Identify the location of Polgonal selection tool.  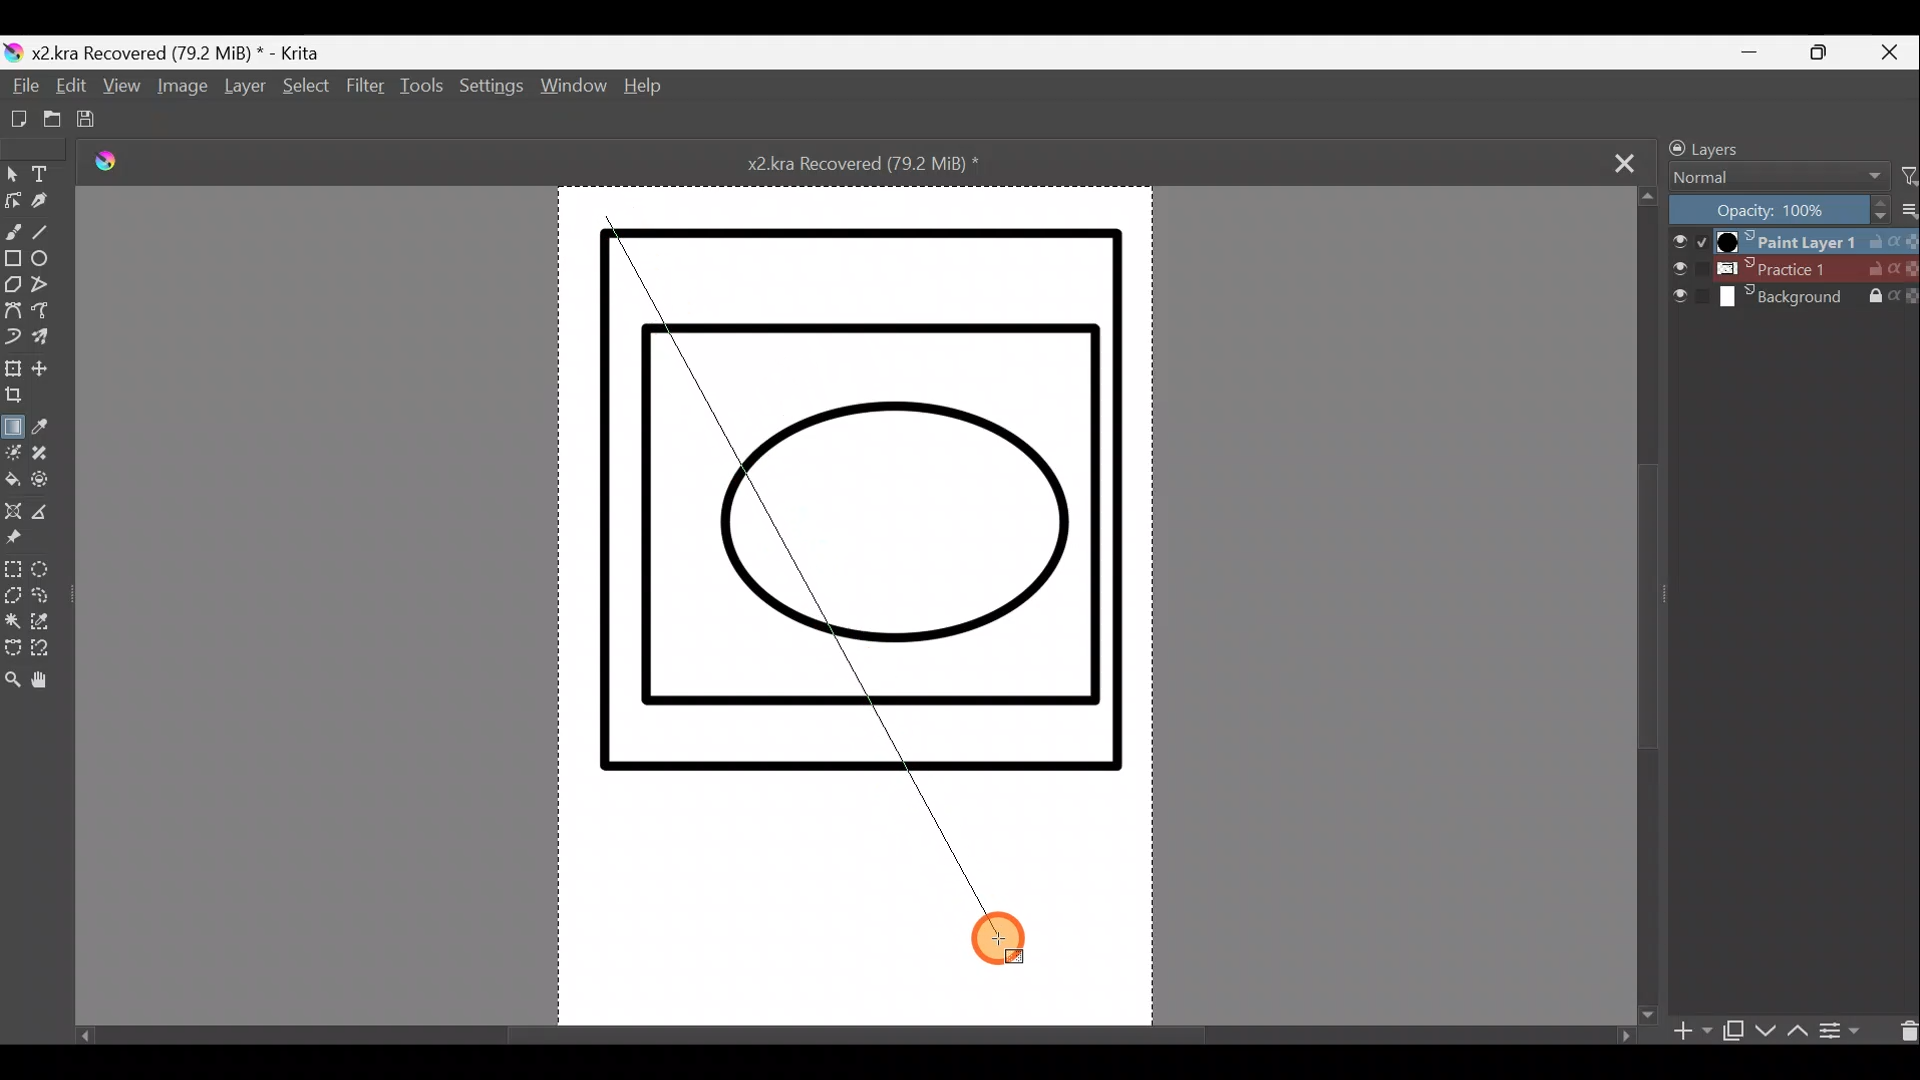
(12, 597).